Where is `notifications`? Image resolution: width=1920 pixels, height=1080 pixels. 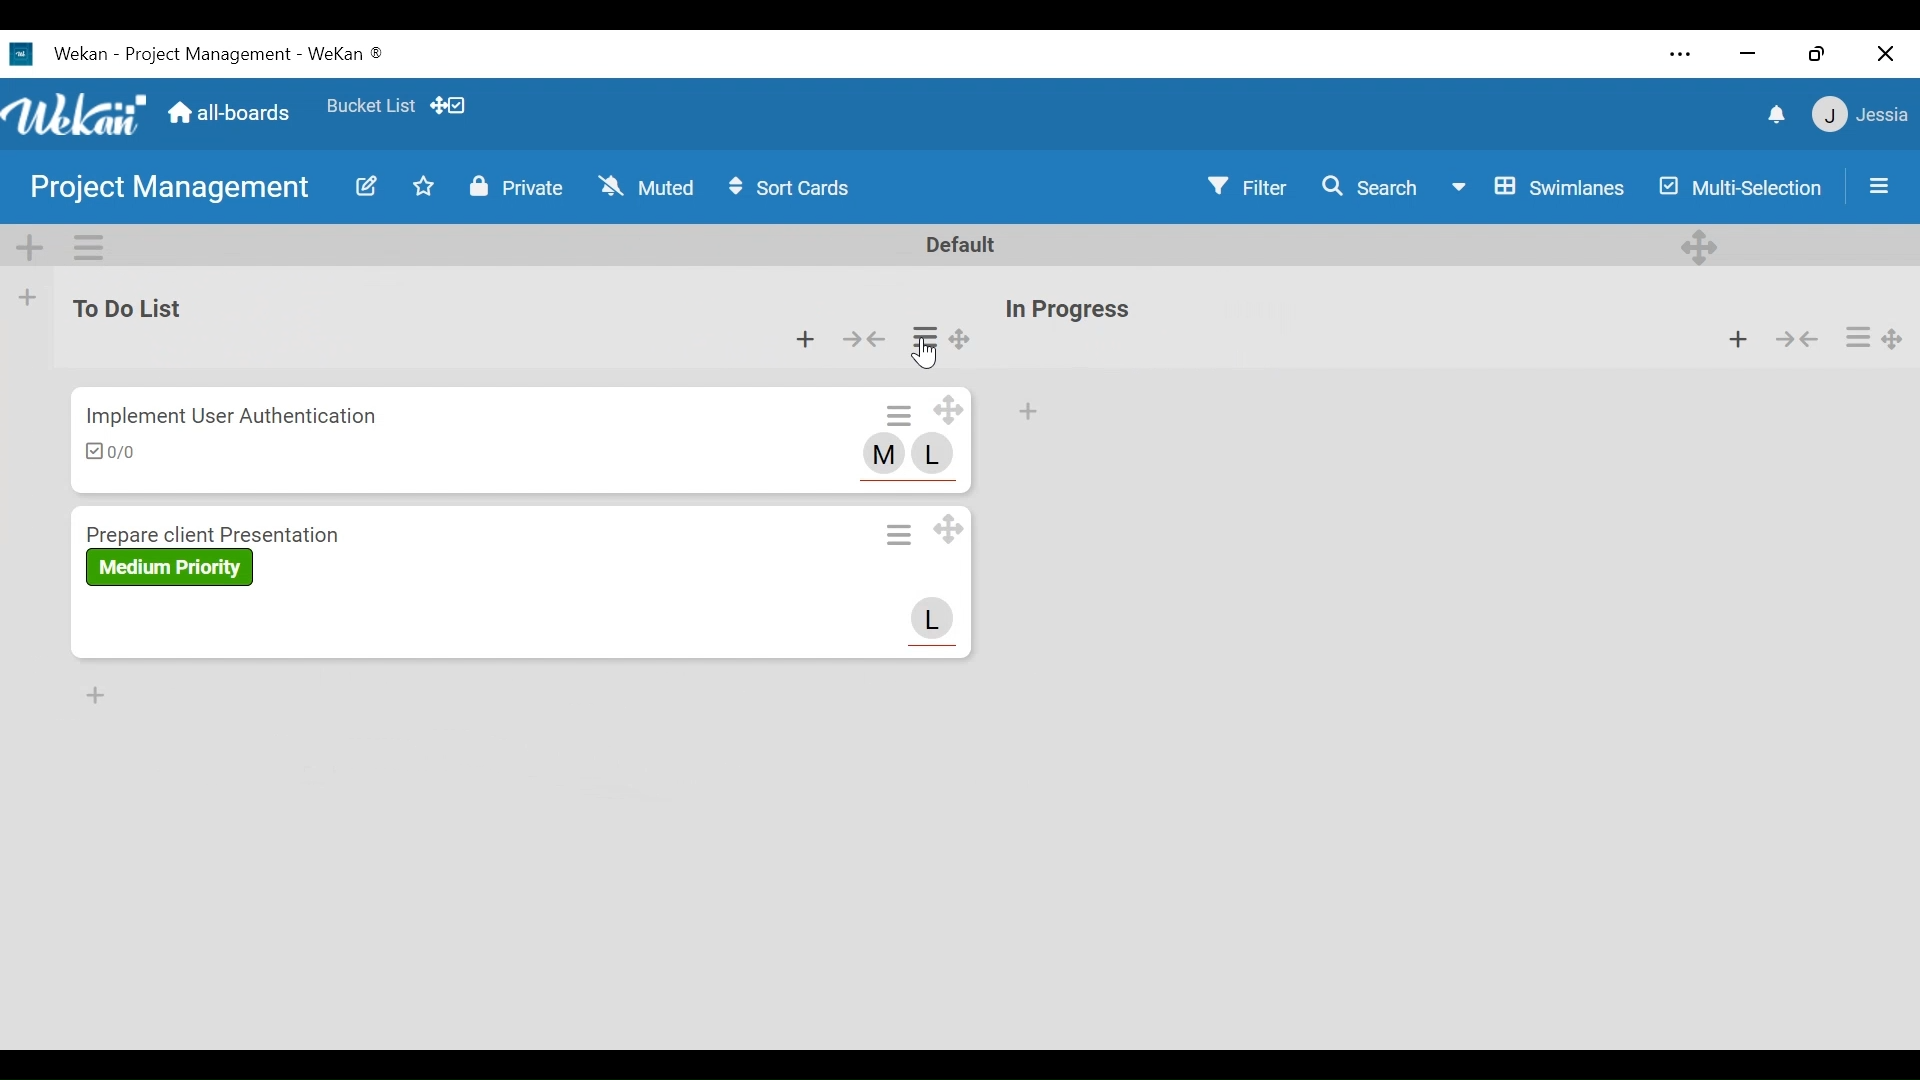
notifications is located at coordinates (1775, 115).